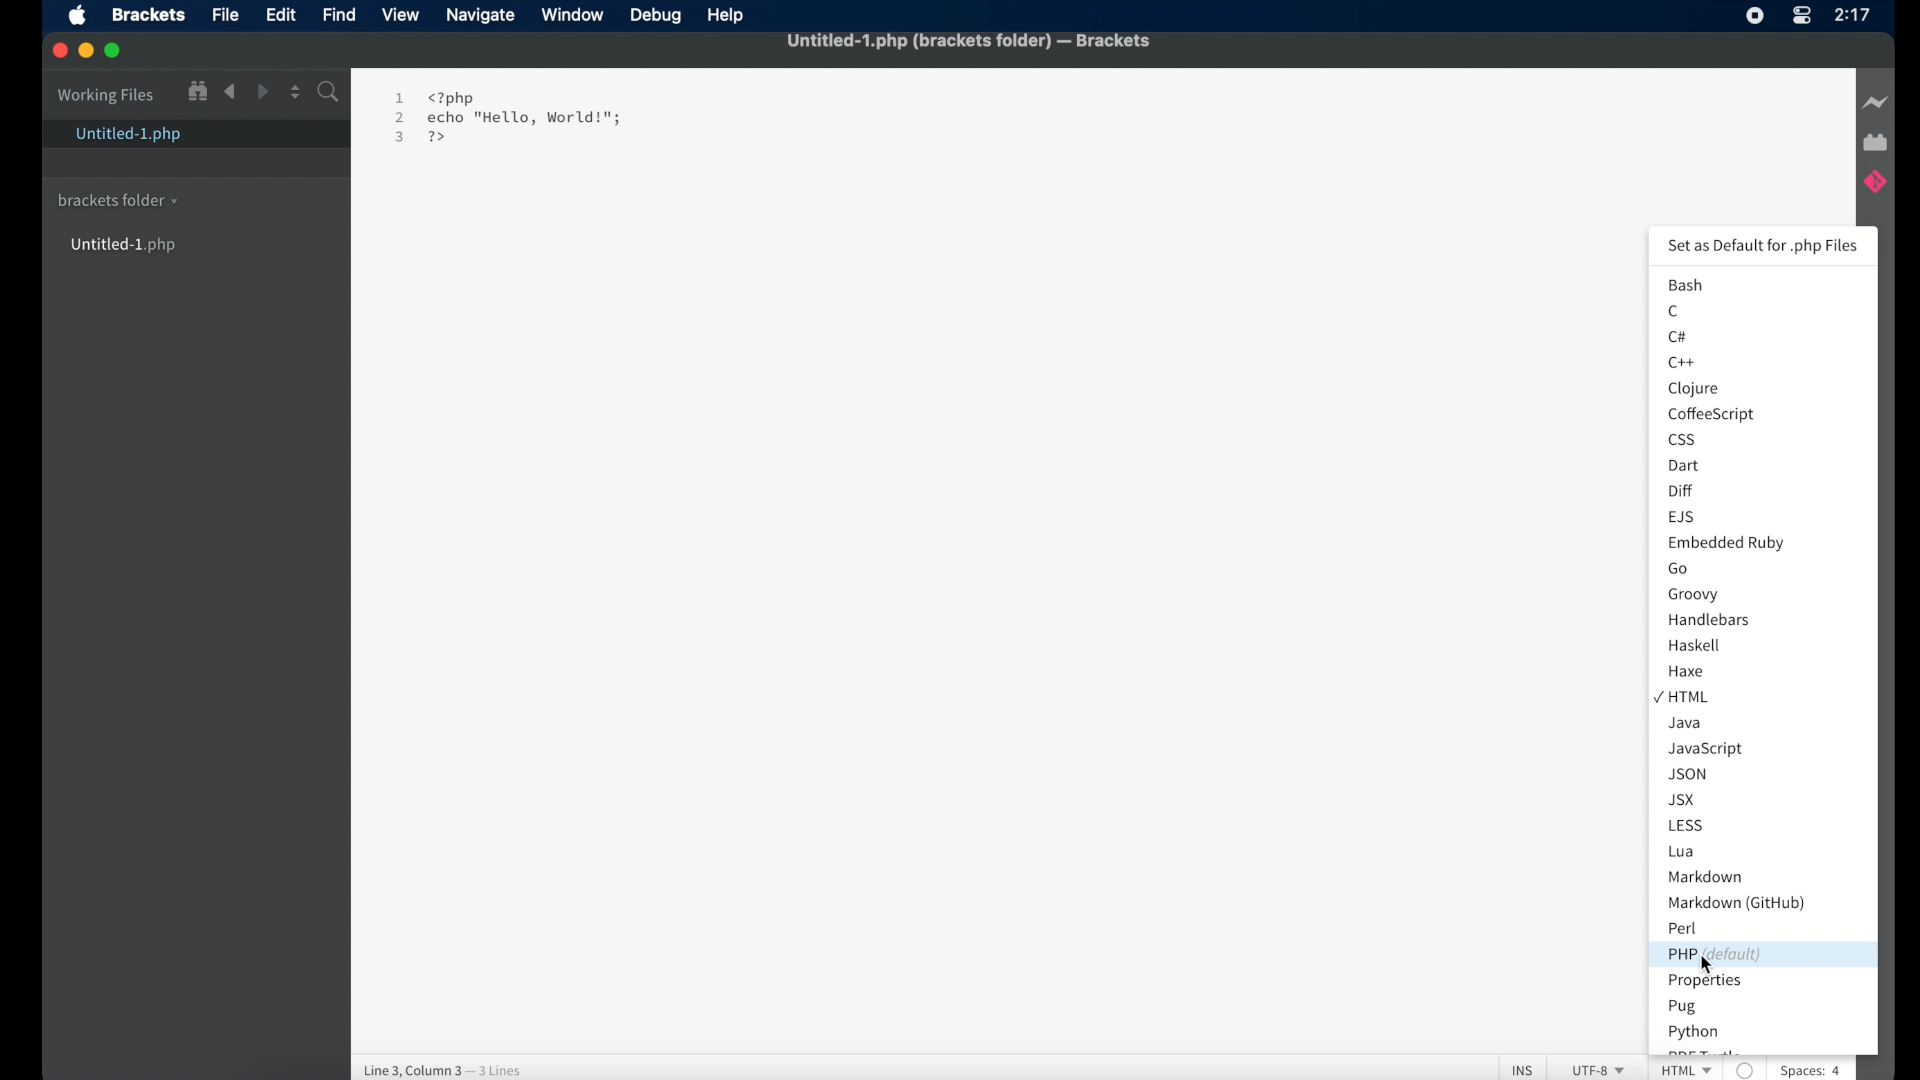 This screenshot has width=1920, height=1080. What do you see at coordinates (86, 51) in the screenshot?
I see `minimize` at bounding box center [86, 51].